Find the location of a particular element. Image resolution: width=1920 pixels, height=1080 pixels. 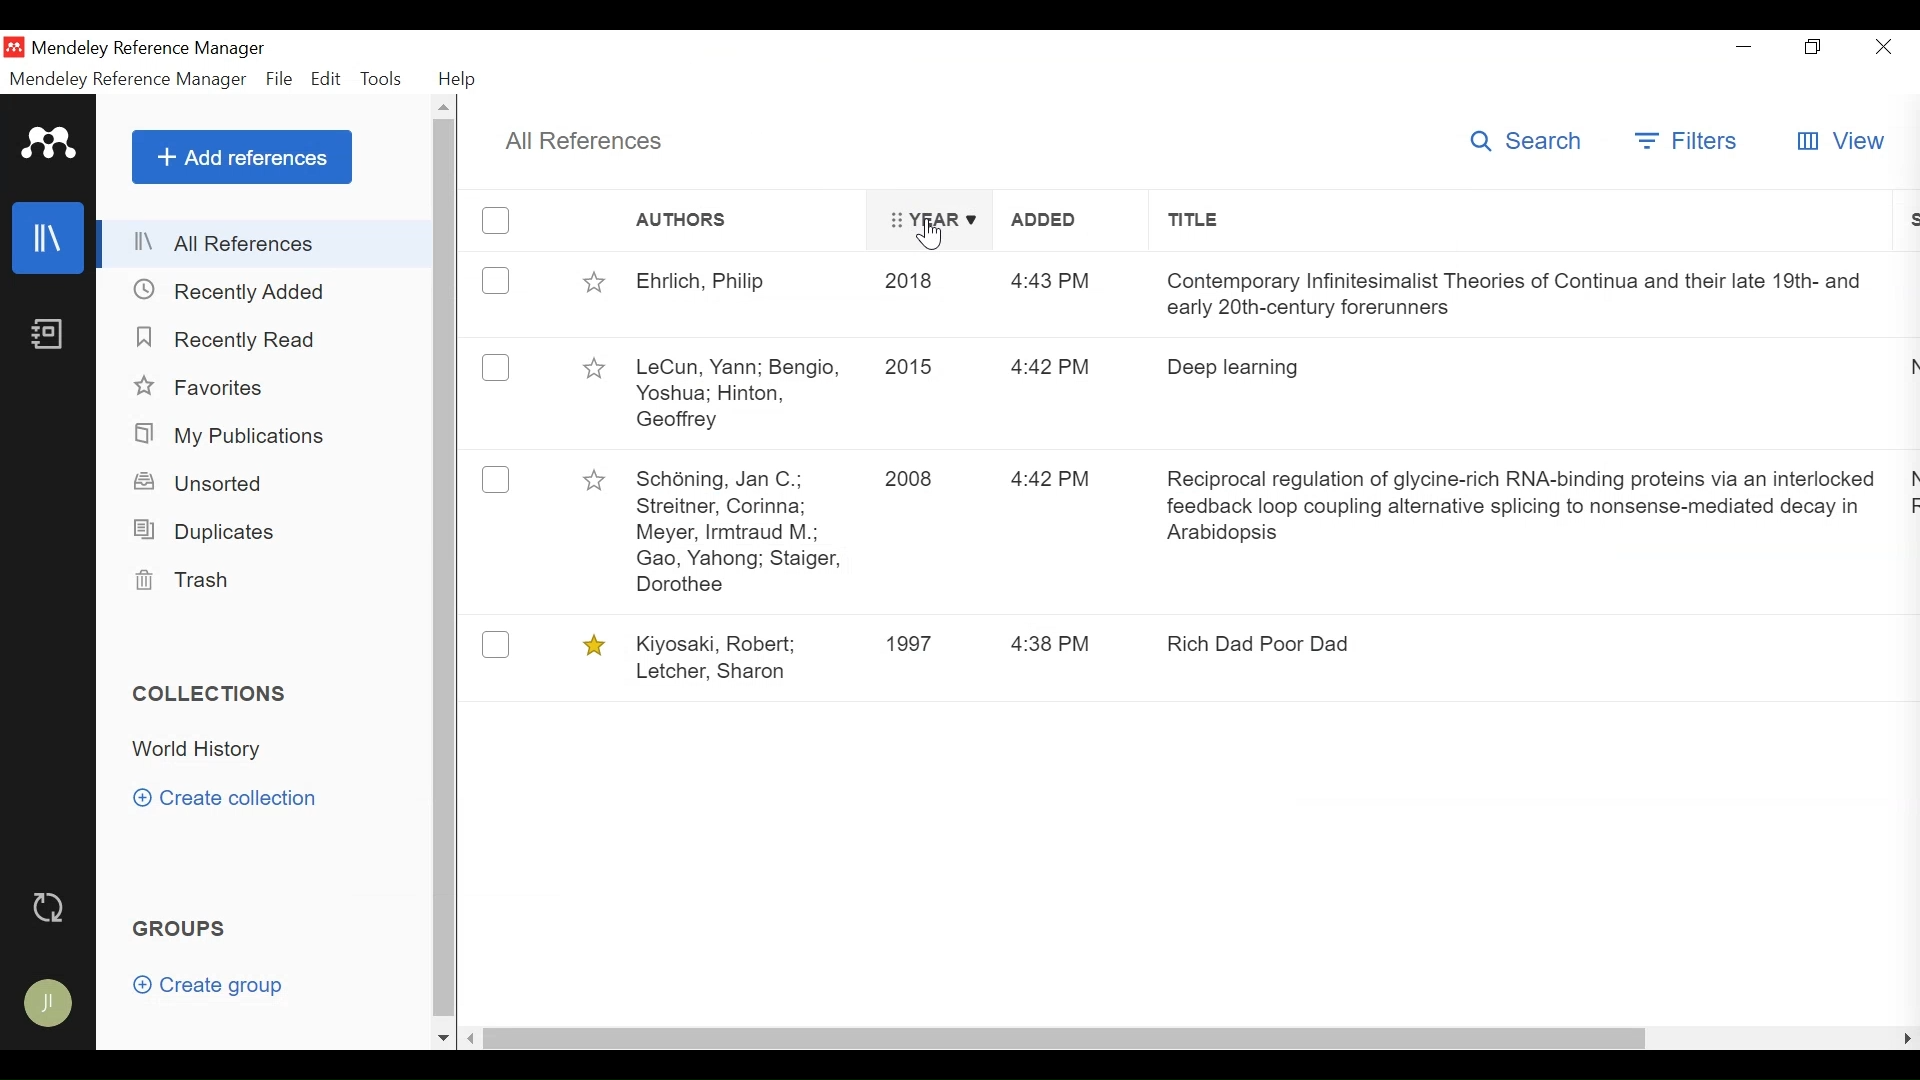

Horizontal Scroll bar is located at coordinates (1073, 1037).